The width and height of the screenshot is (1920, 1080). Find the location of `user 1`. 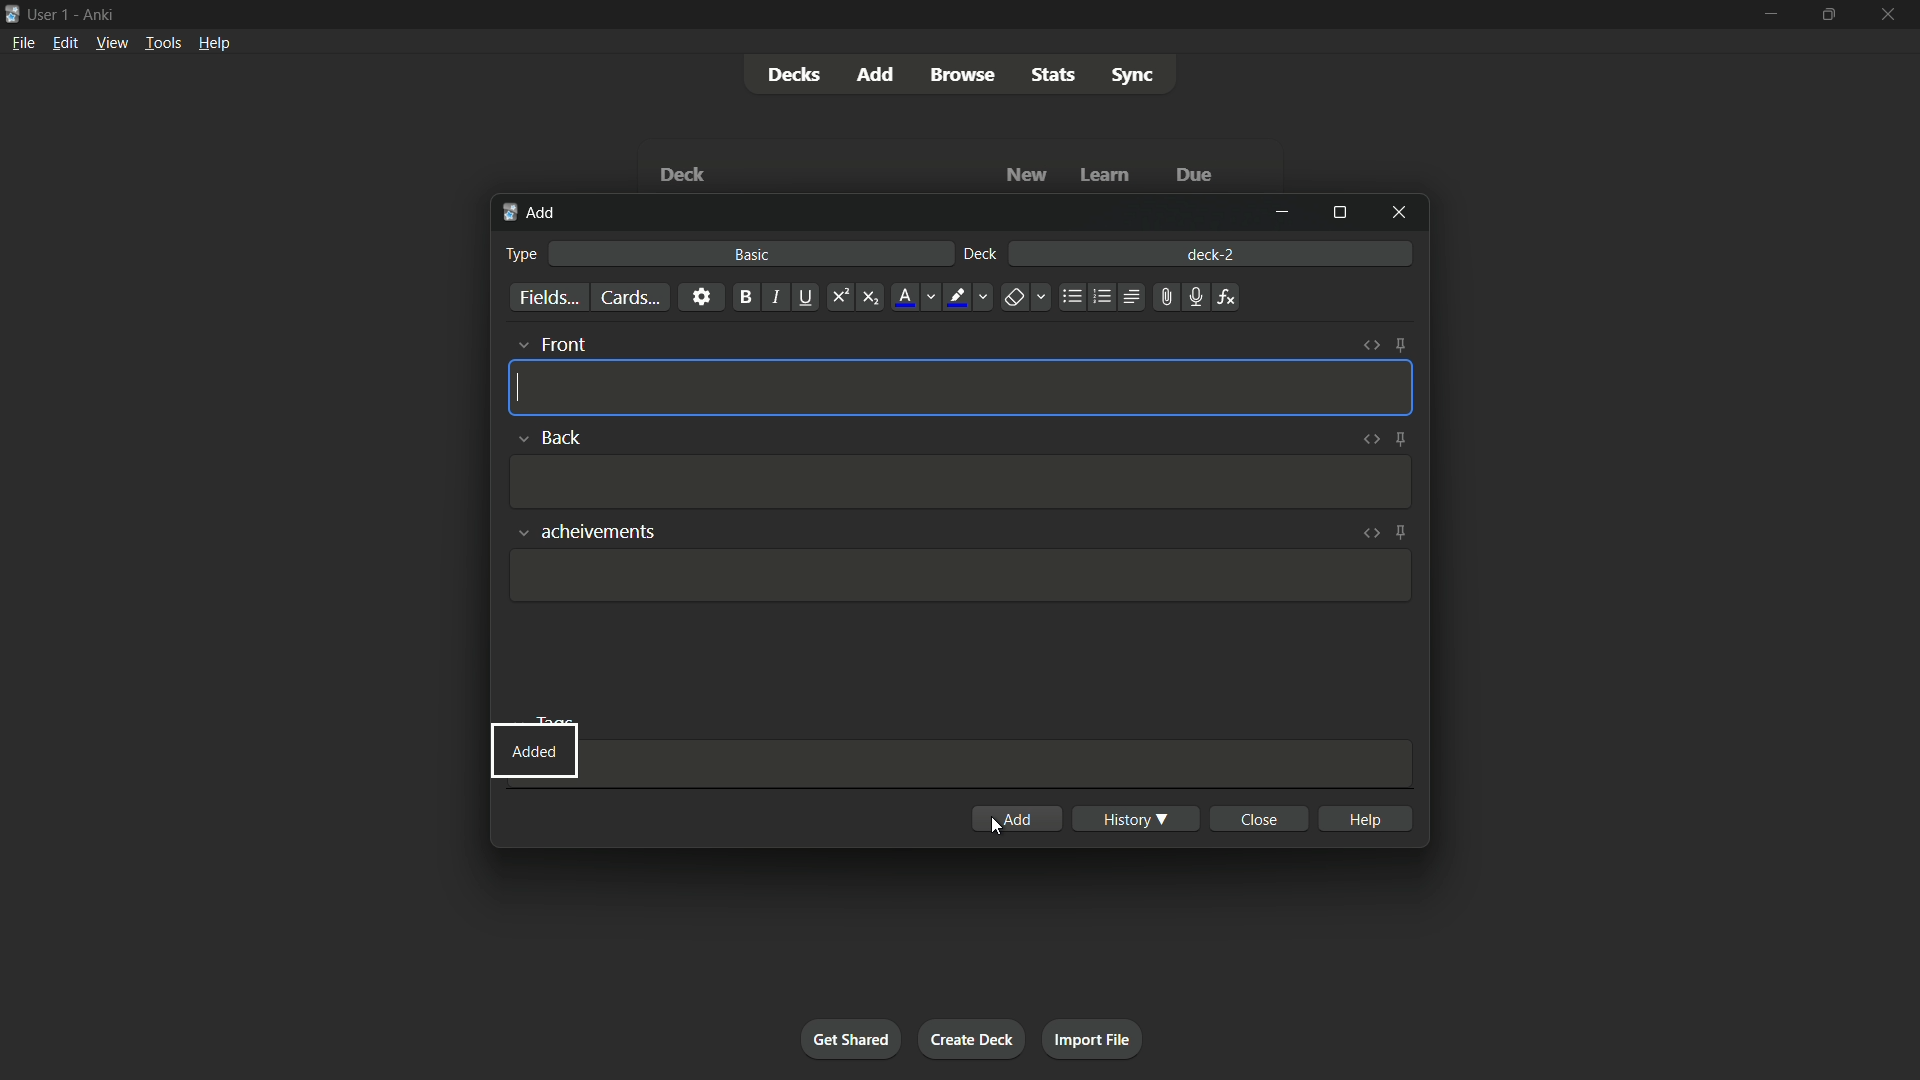

user 1 is located at coordinates (50, 15).